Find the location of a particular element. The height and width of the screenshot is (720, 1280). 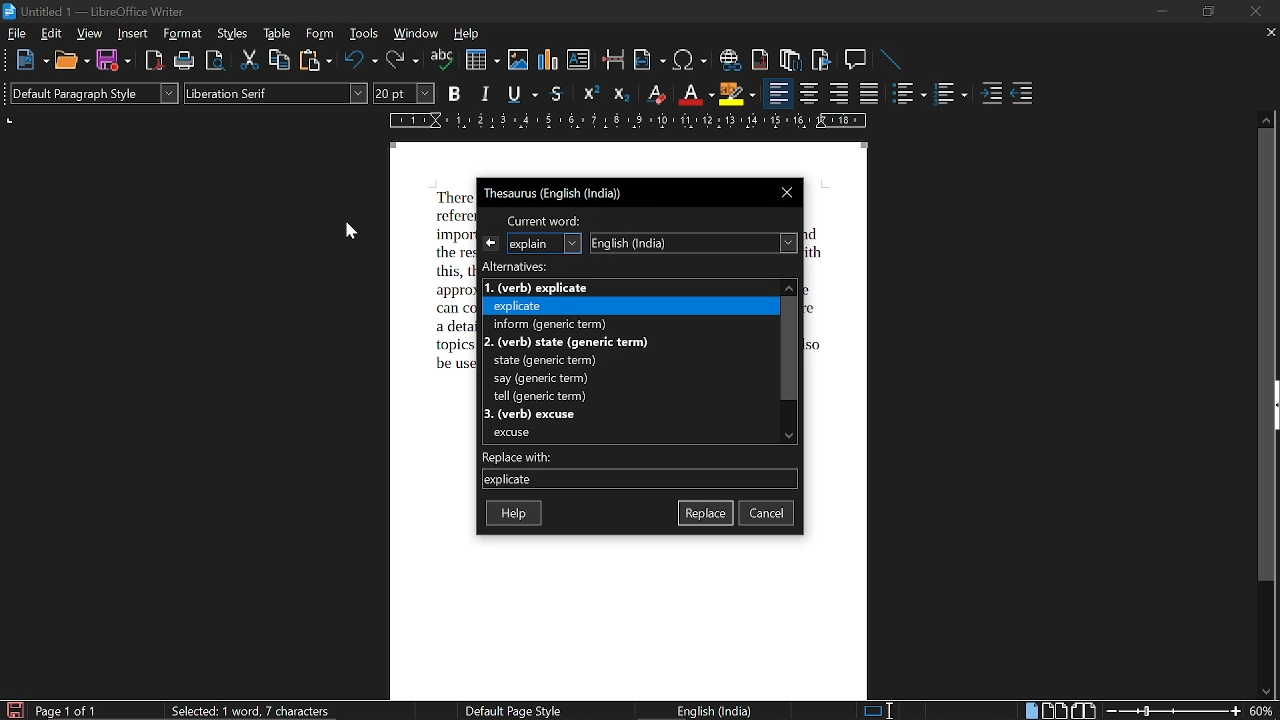

move up is located at coordinates (1268, 119).